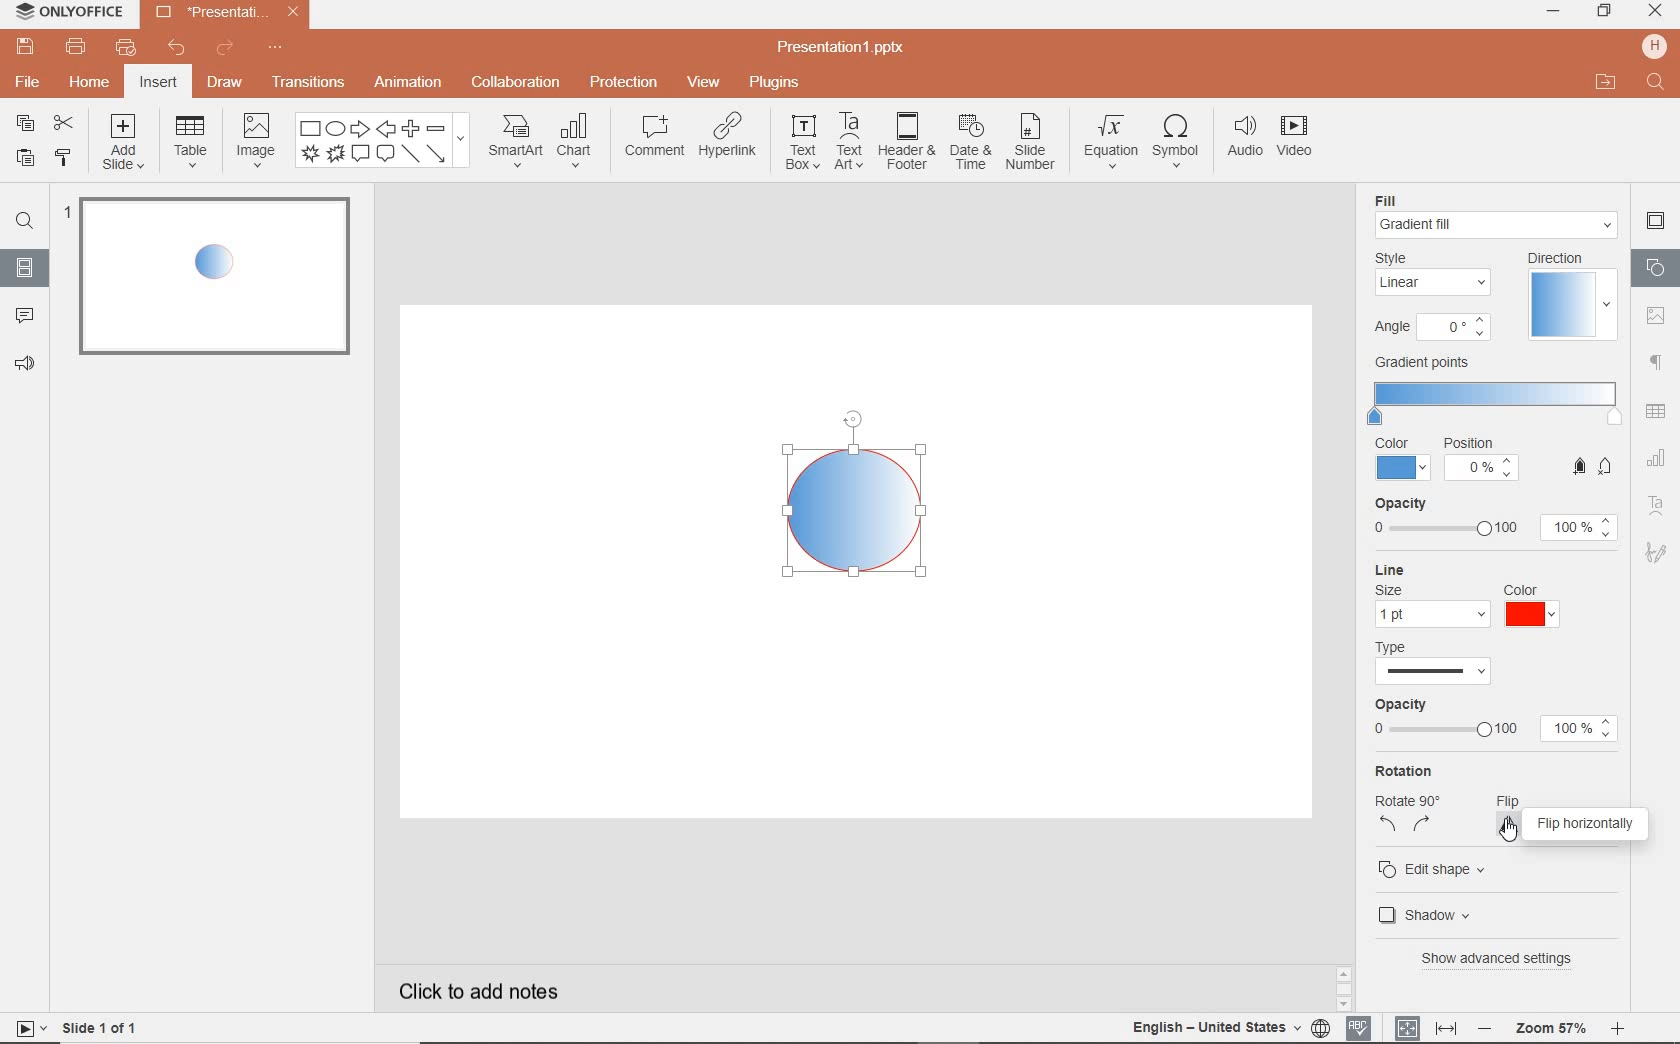 Image resolution: width=1680 pixels, height=1044 pixels. I want to click on copy style, so click(62, 160).